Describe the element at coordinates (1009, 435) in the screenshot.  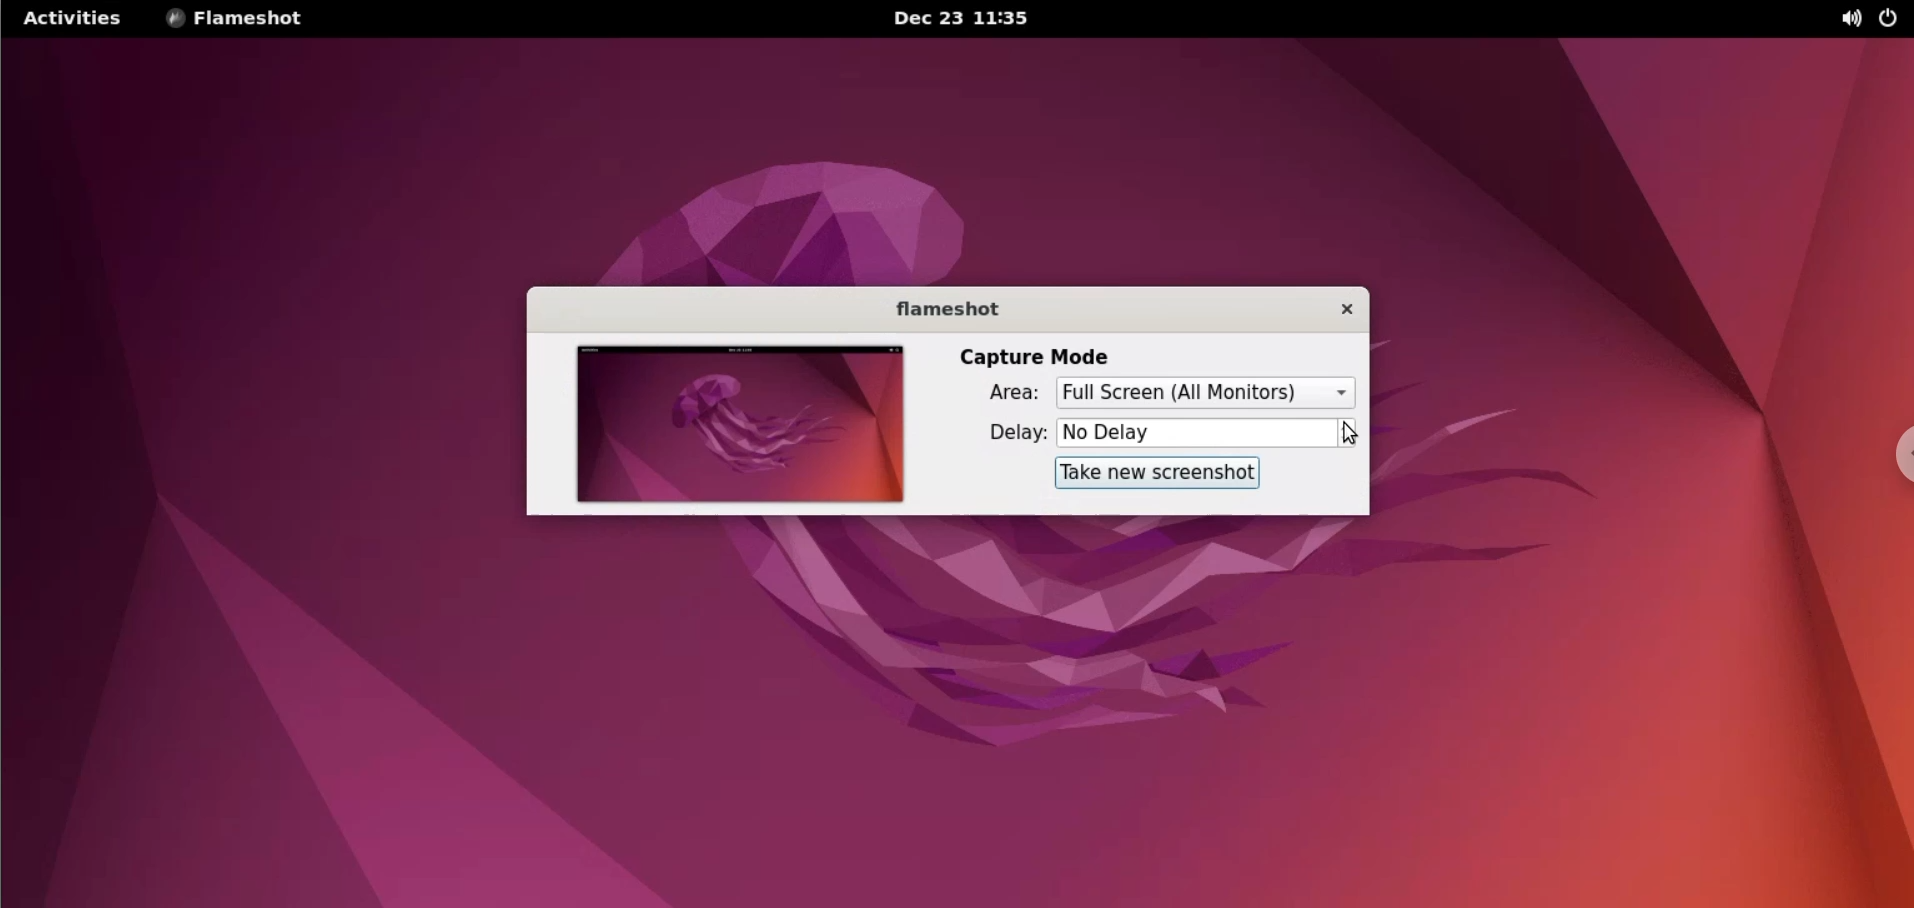
I see `delay:` at that location.